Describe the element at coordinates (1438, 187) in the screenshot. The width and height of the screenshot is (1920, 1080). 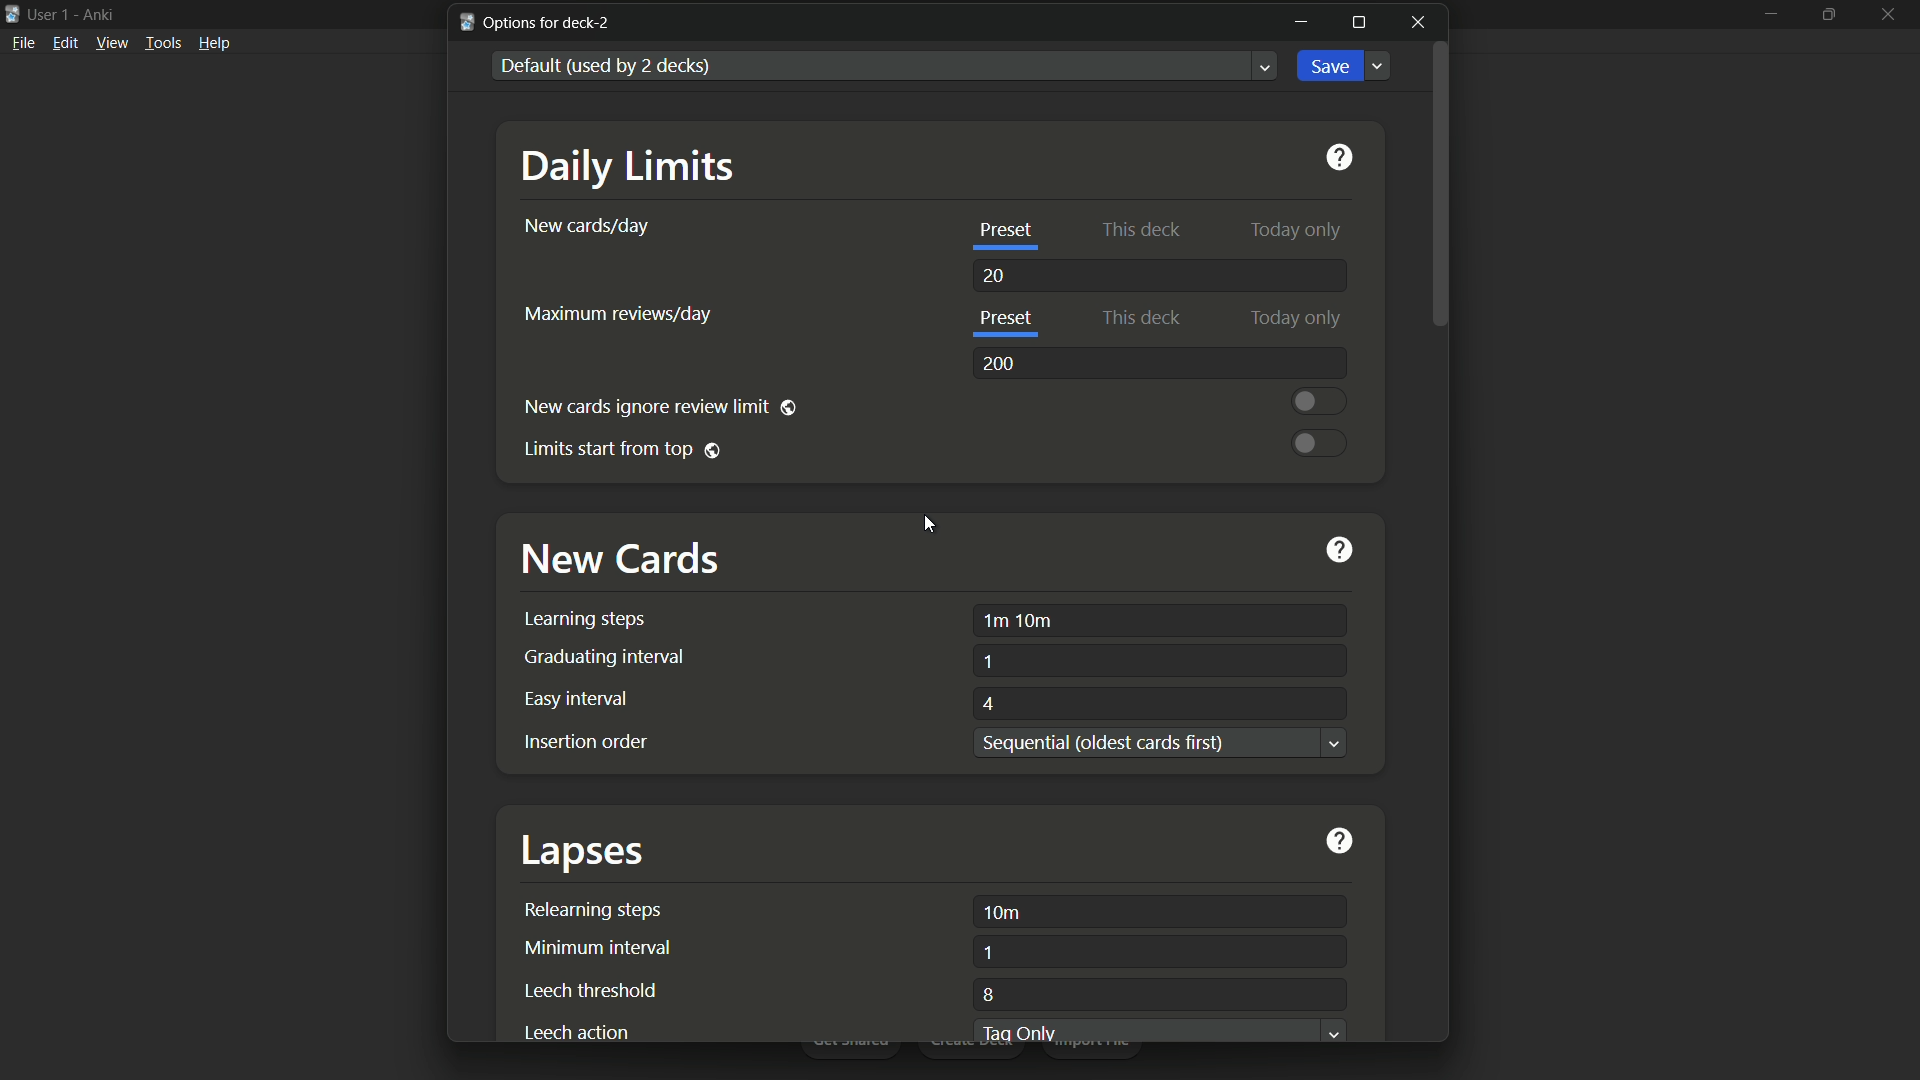
I see `scroll bar` at that location.